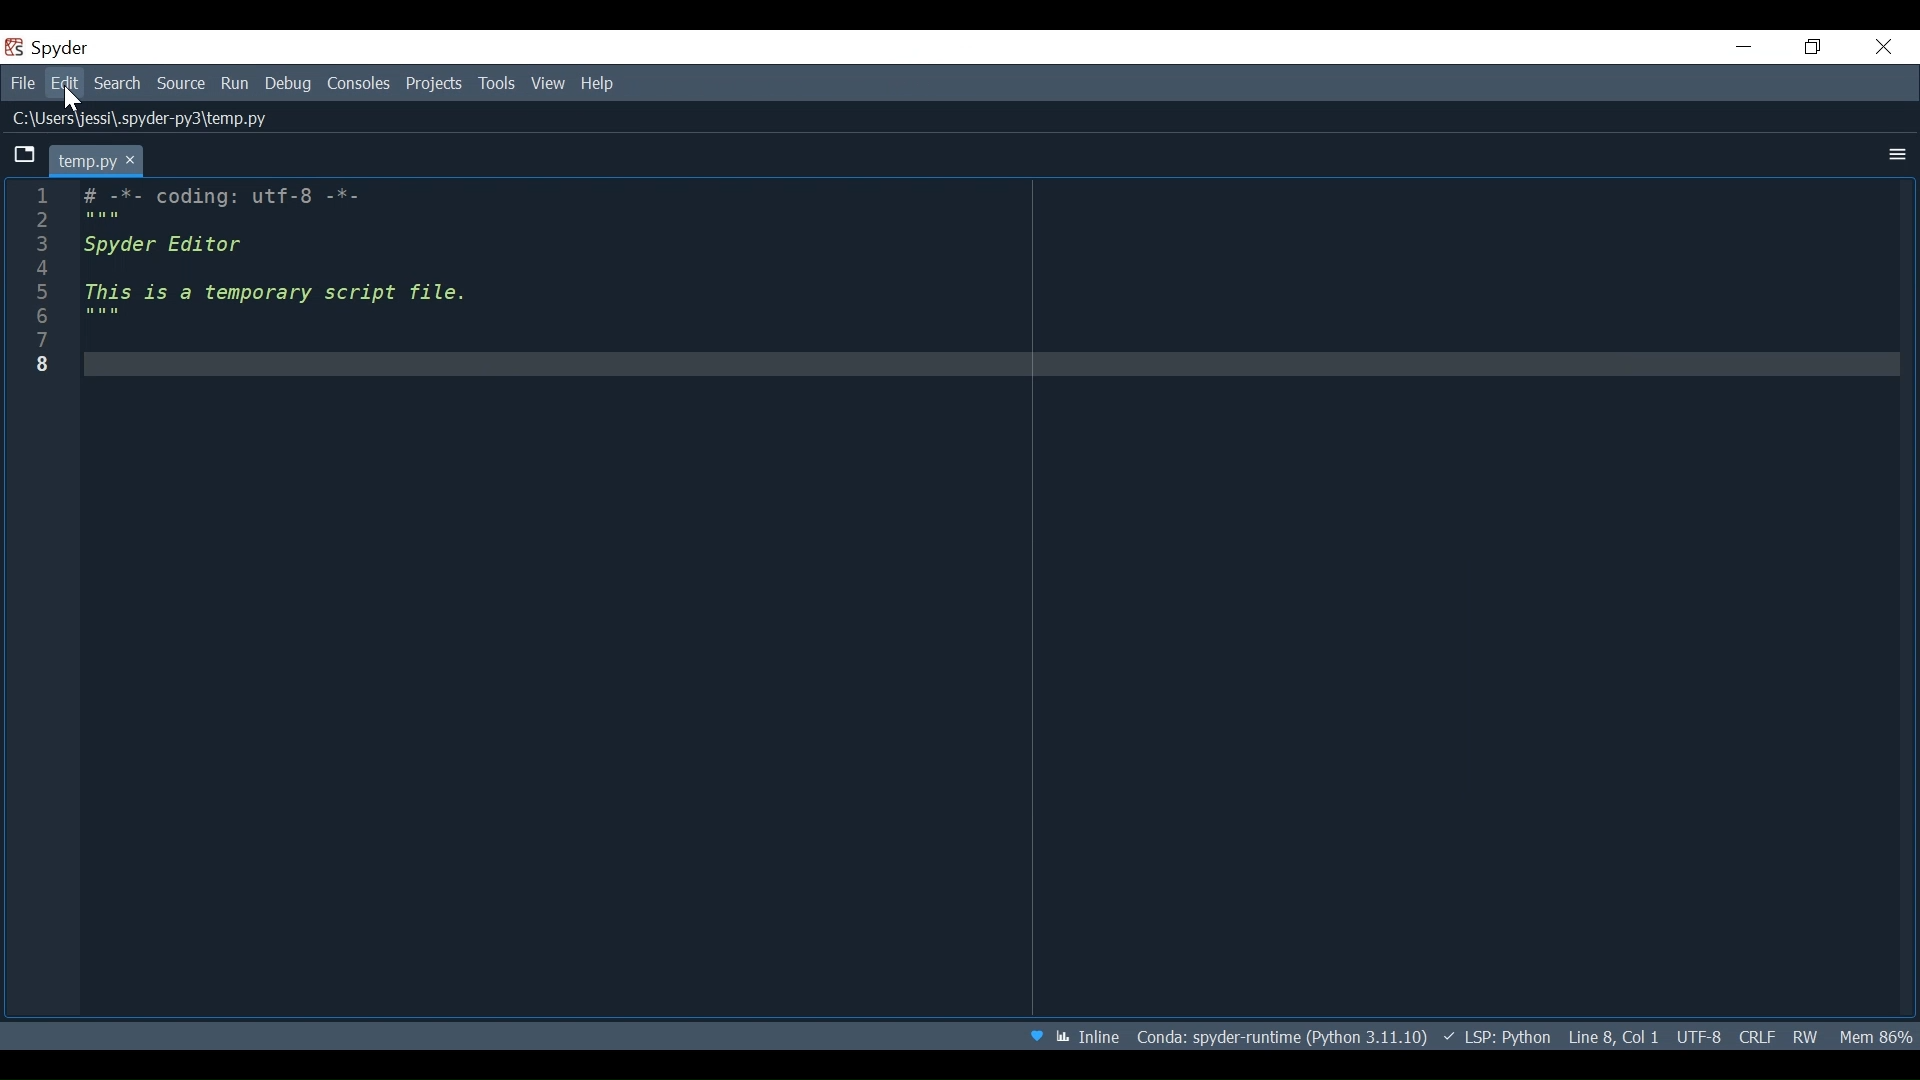 The height and width of the screenshot is (1080, 1920). I want to click on File EQL Status, so click(1756, 1036).